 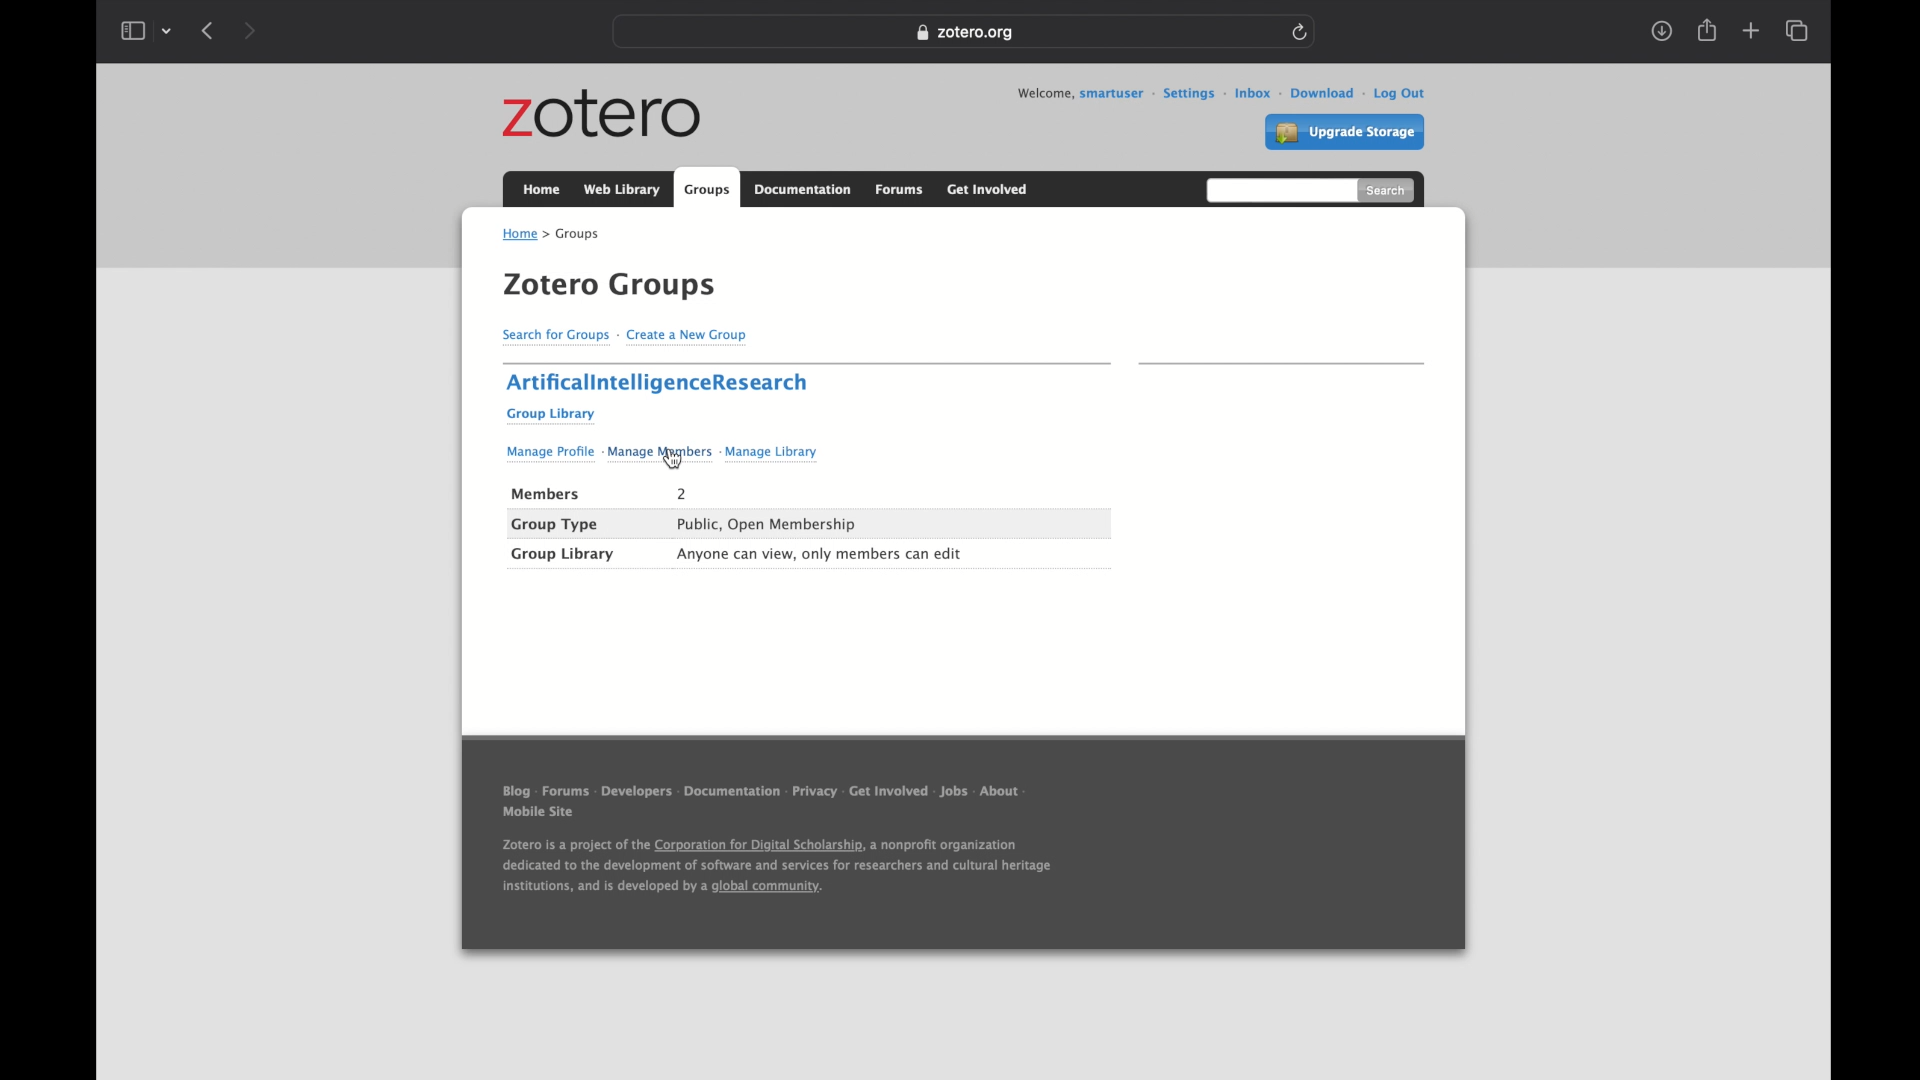 I want to click on search, so click(x=1386, y=189).